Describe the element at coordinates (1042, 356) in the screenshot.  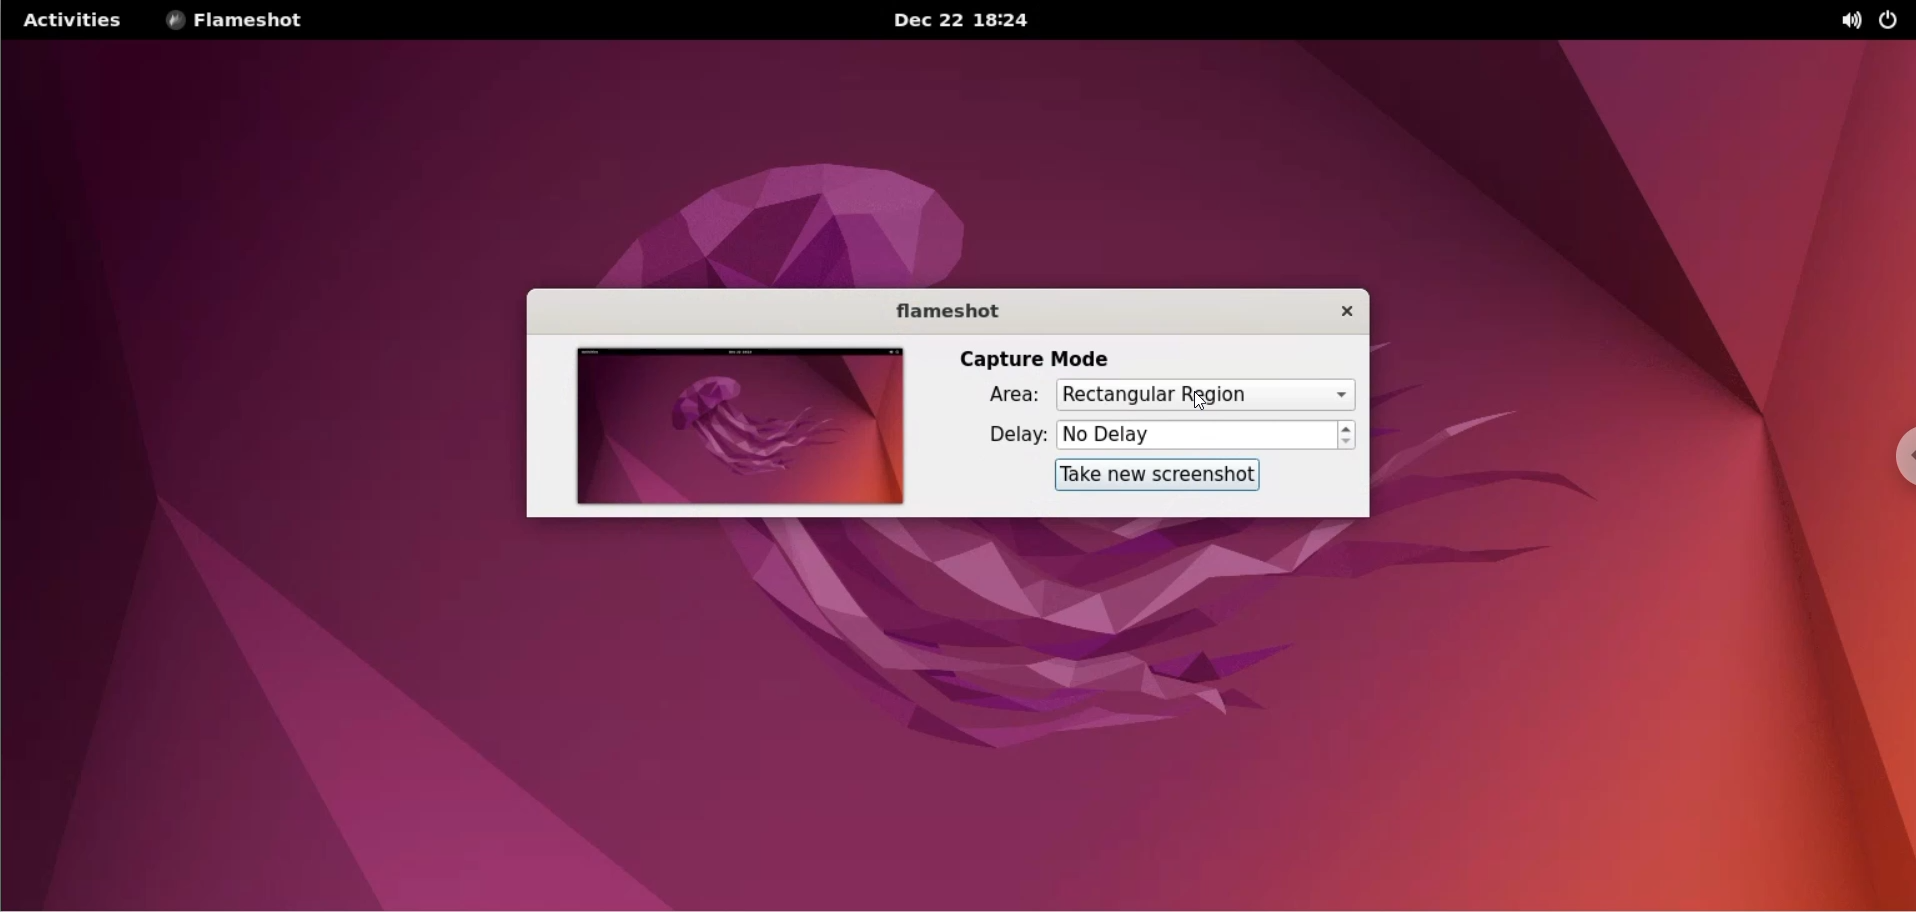
I see `capture mode ` at that location.